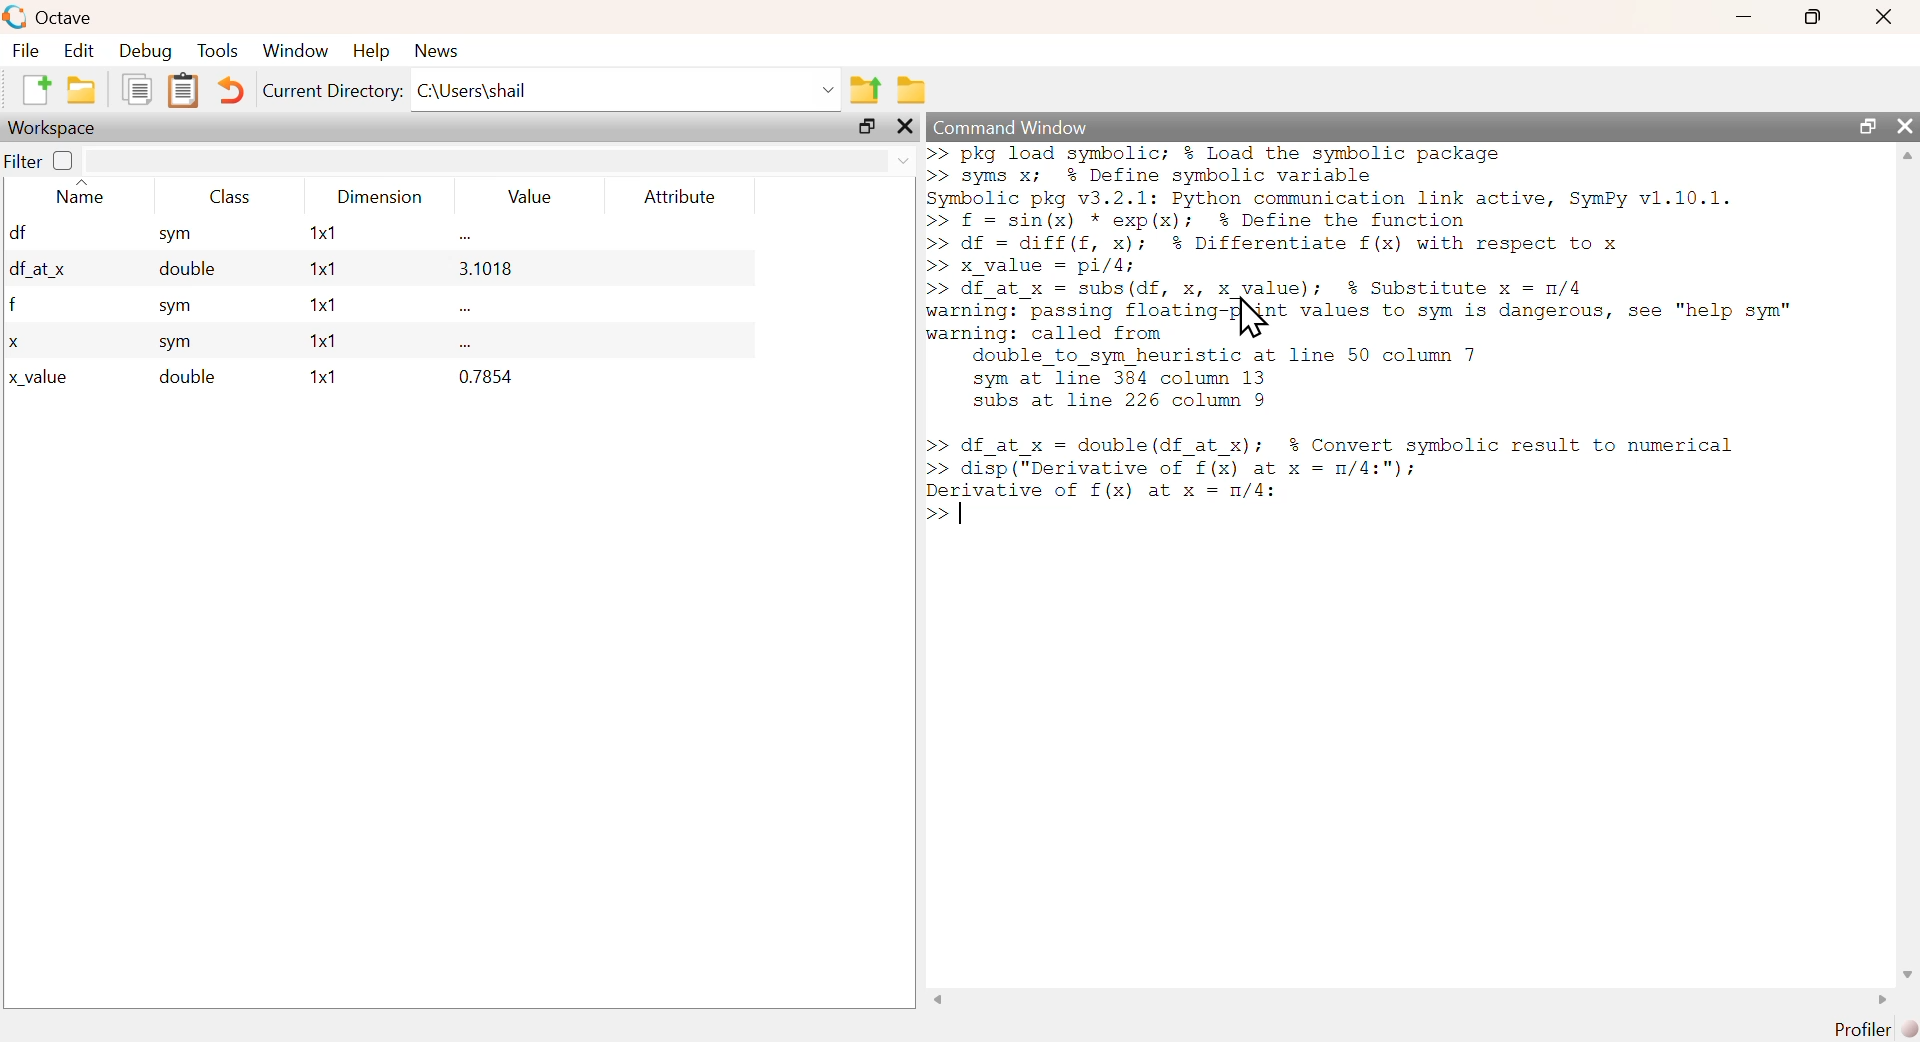 This screenshot has width=1920, height=1042. I want to click on maximize, so click(1812, 18).